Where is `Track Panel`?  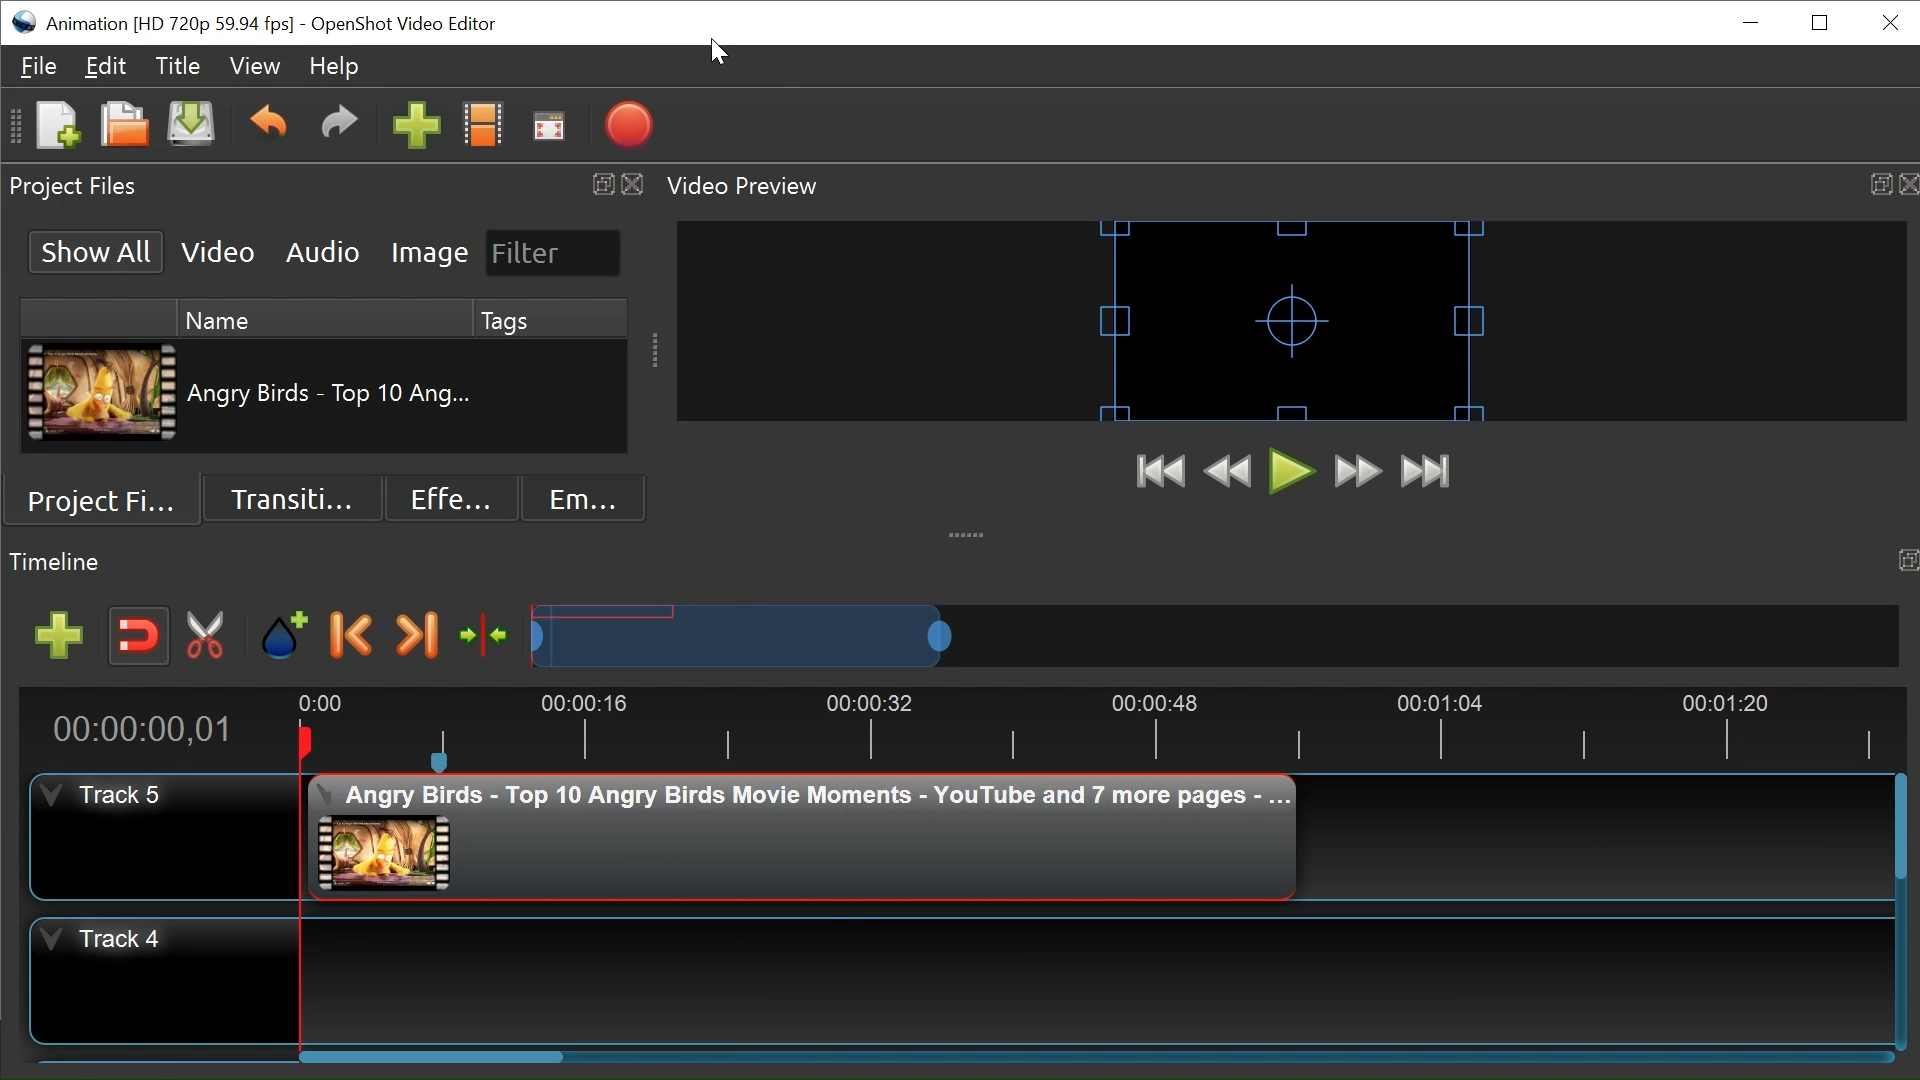
Track Panel is located at coordinates (1097, 979).